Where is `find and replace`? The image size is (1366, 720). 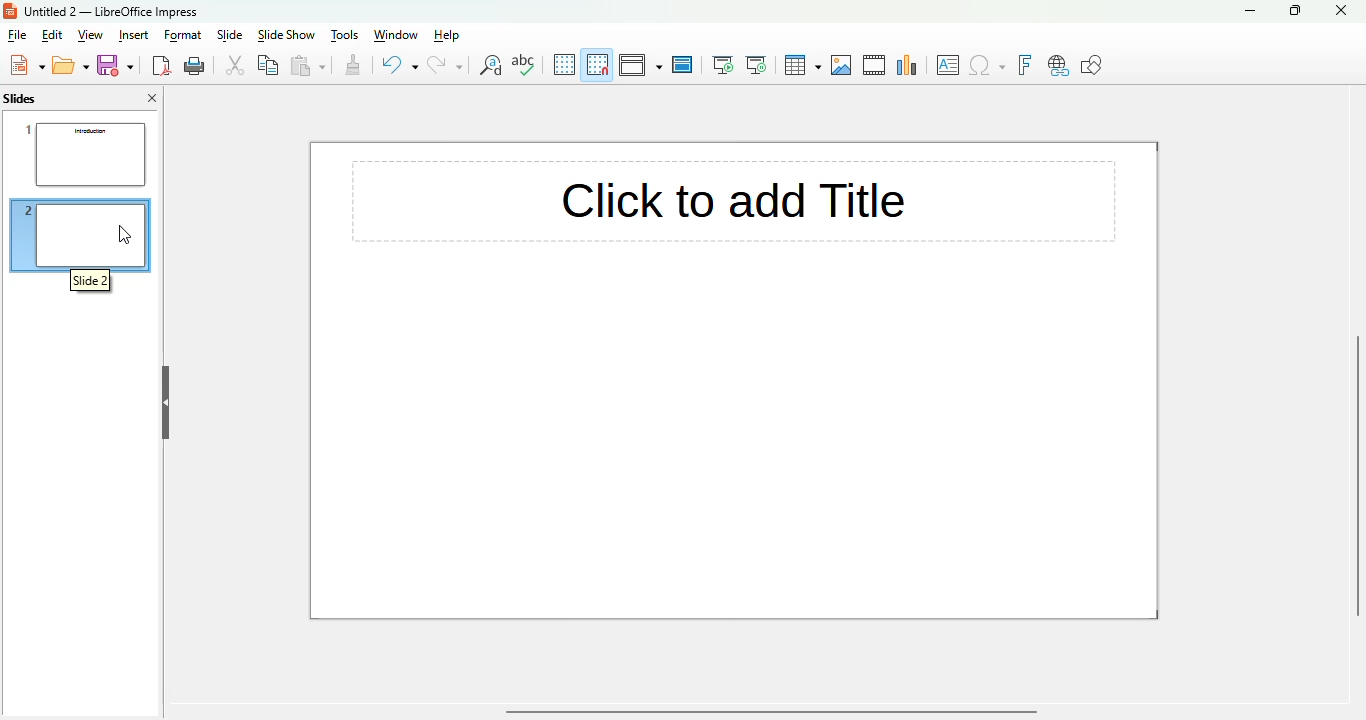 find and replace is located at coordinates (491, 65).